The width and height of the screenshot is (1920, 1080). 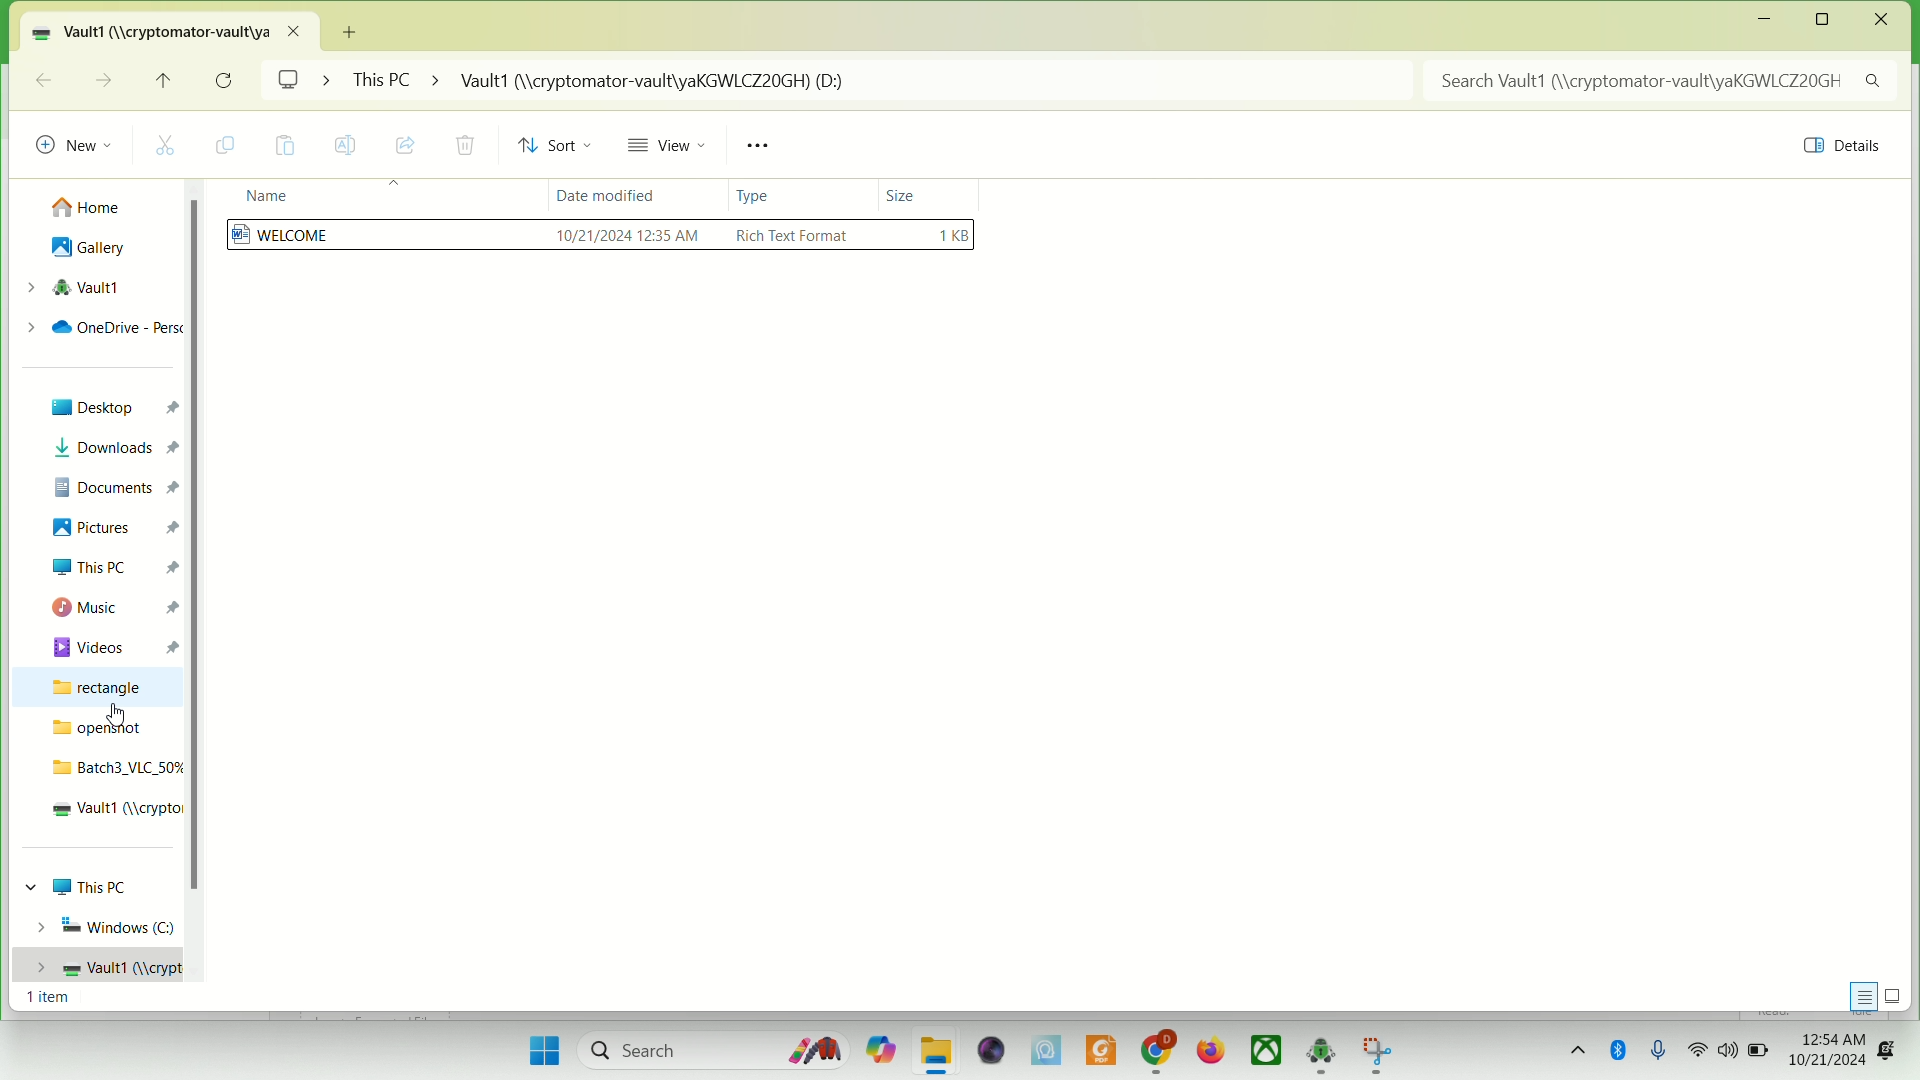 What do you see at coordinates (115, 645) in the screenshot?
I see `videos` at bounding box center [115, 645].